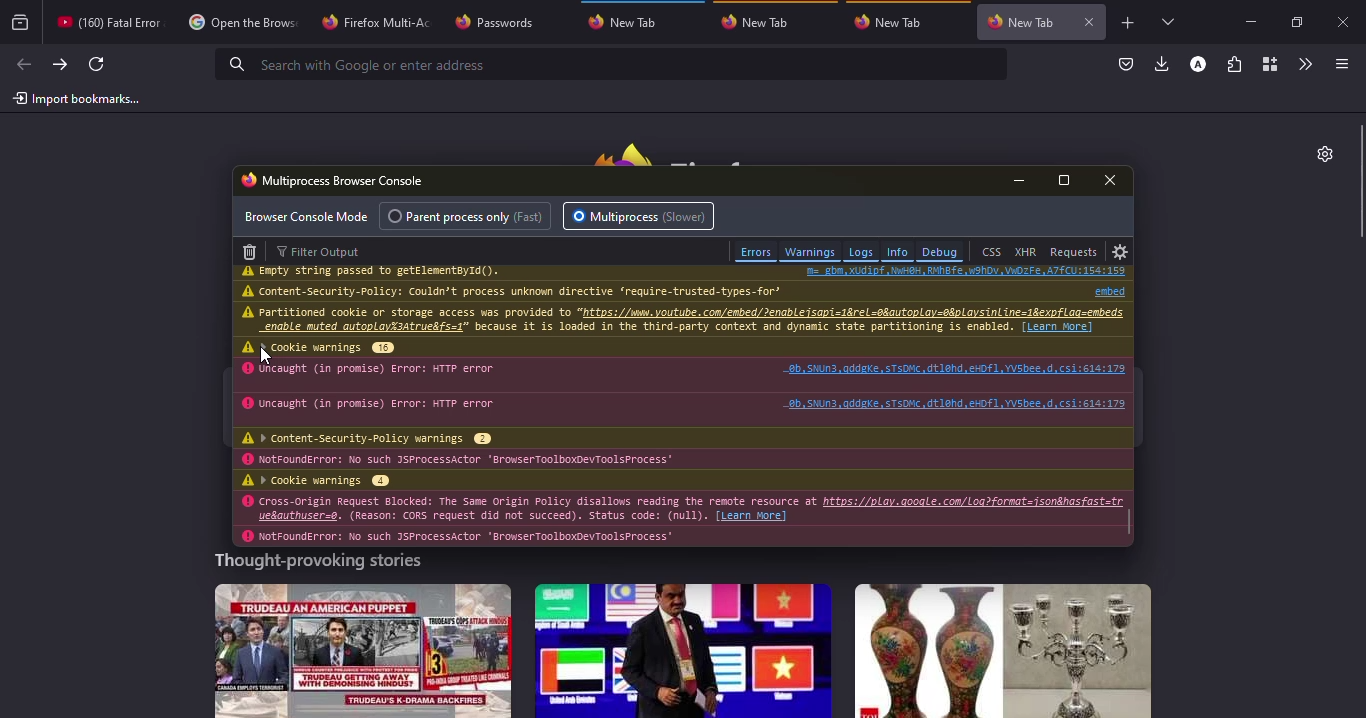 This screenshot has width=1366, height=718. I want to click on close, so click(1347, 24).